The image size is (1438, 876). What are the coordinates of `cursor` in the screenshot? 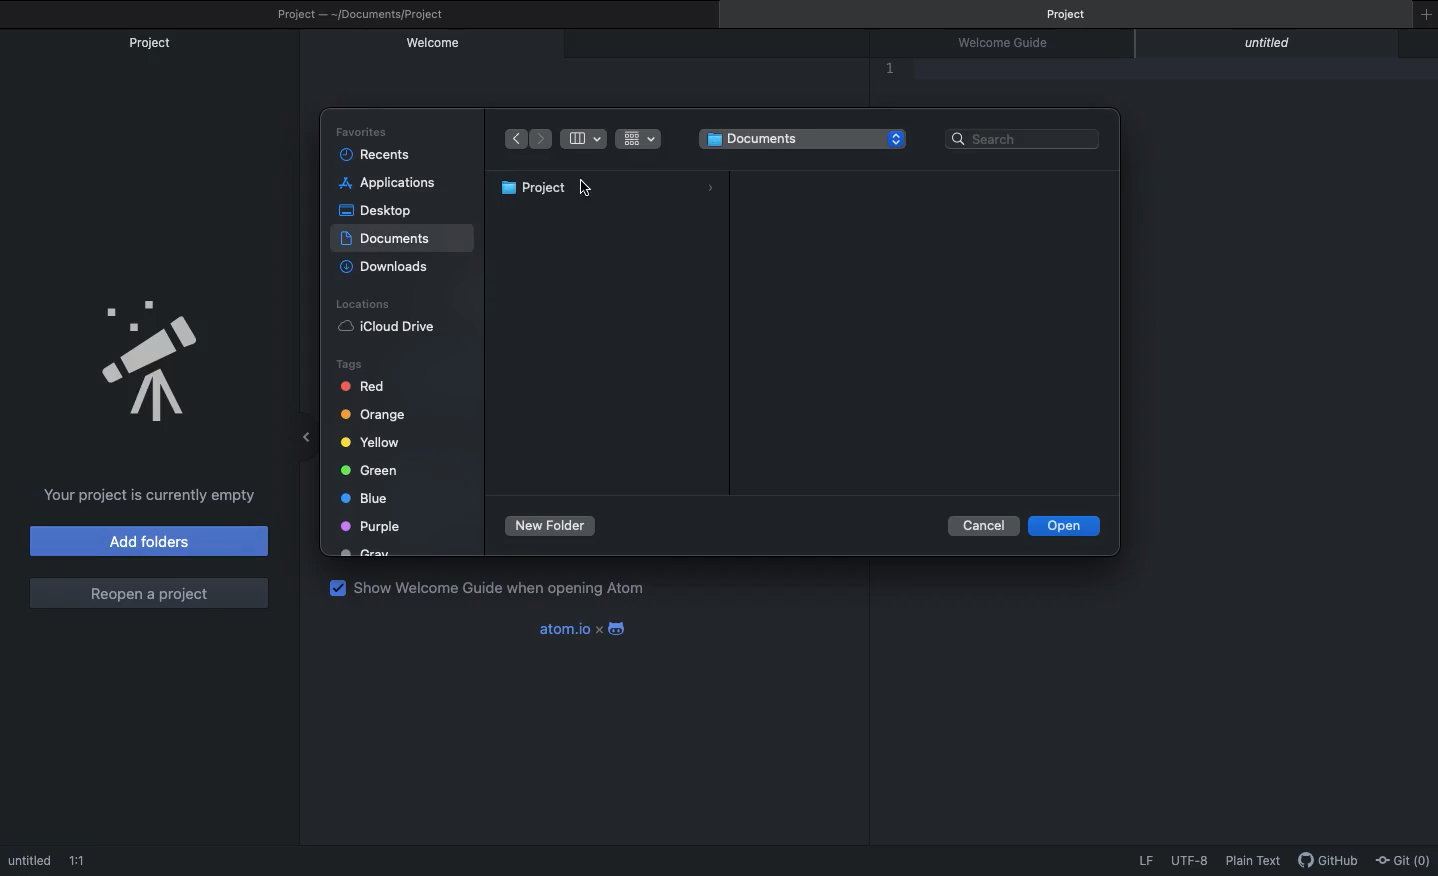 It's located at (589, 190).